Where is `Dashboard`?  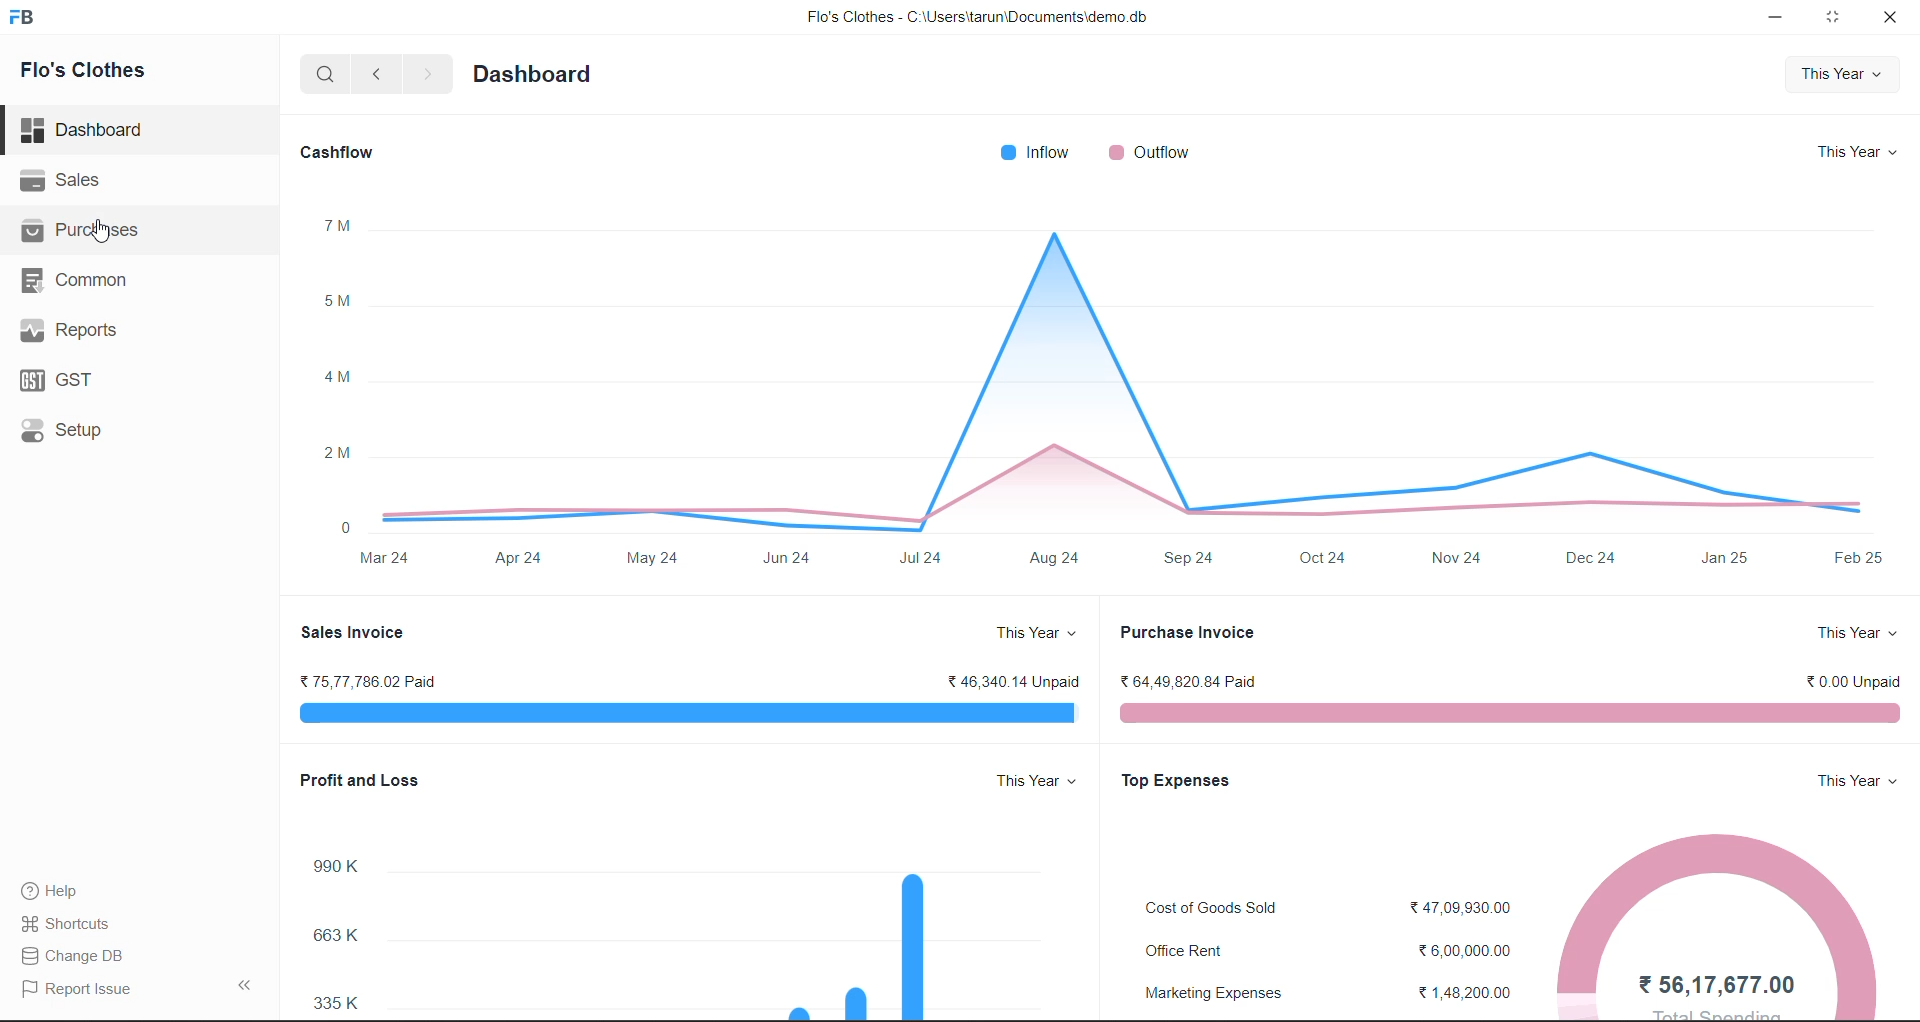 Dashboard is located at coordinates (531, 76).